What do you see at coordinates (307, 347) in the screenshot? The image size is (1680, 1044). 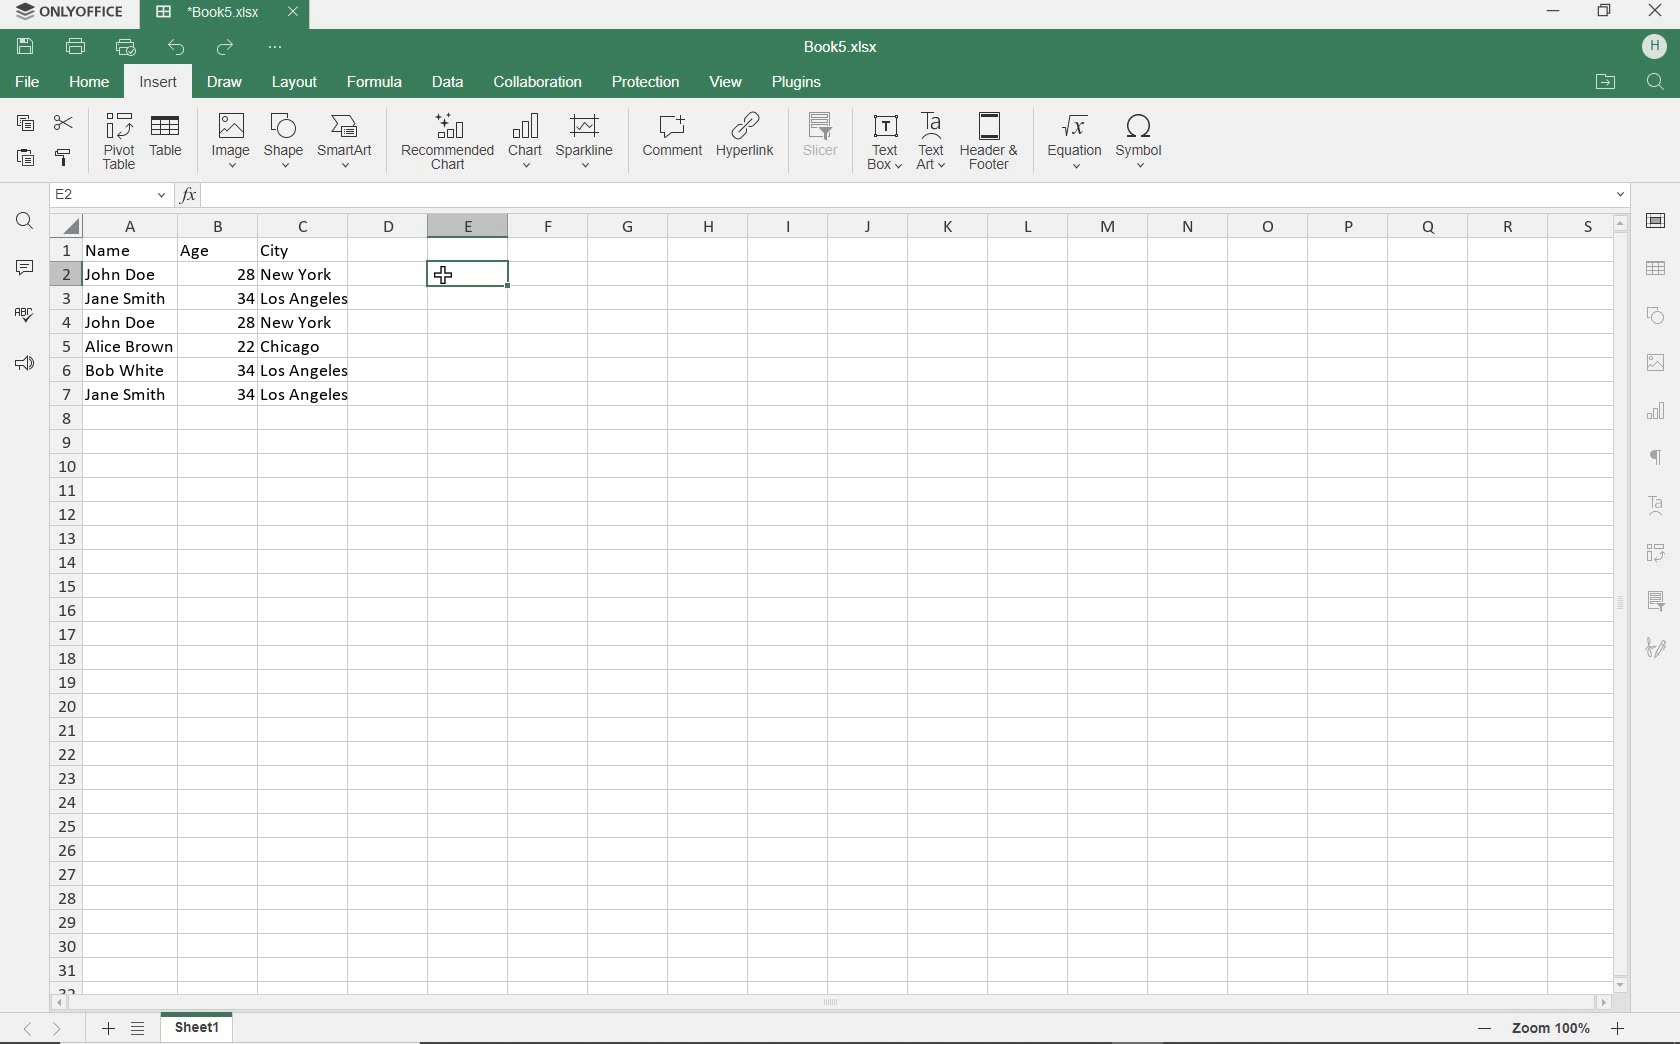 I see `Chicago` at bounding box center [307, 347].